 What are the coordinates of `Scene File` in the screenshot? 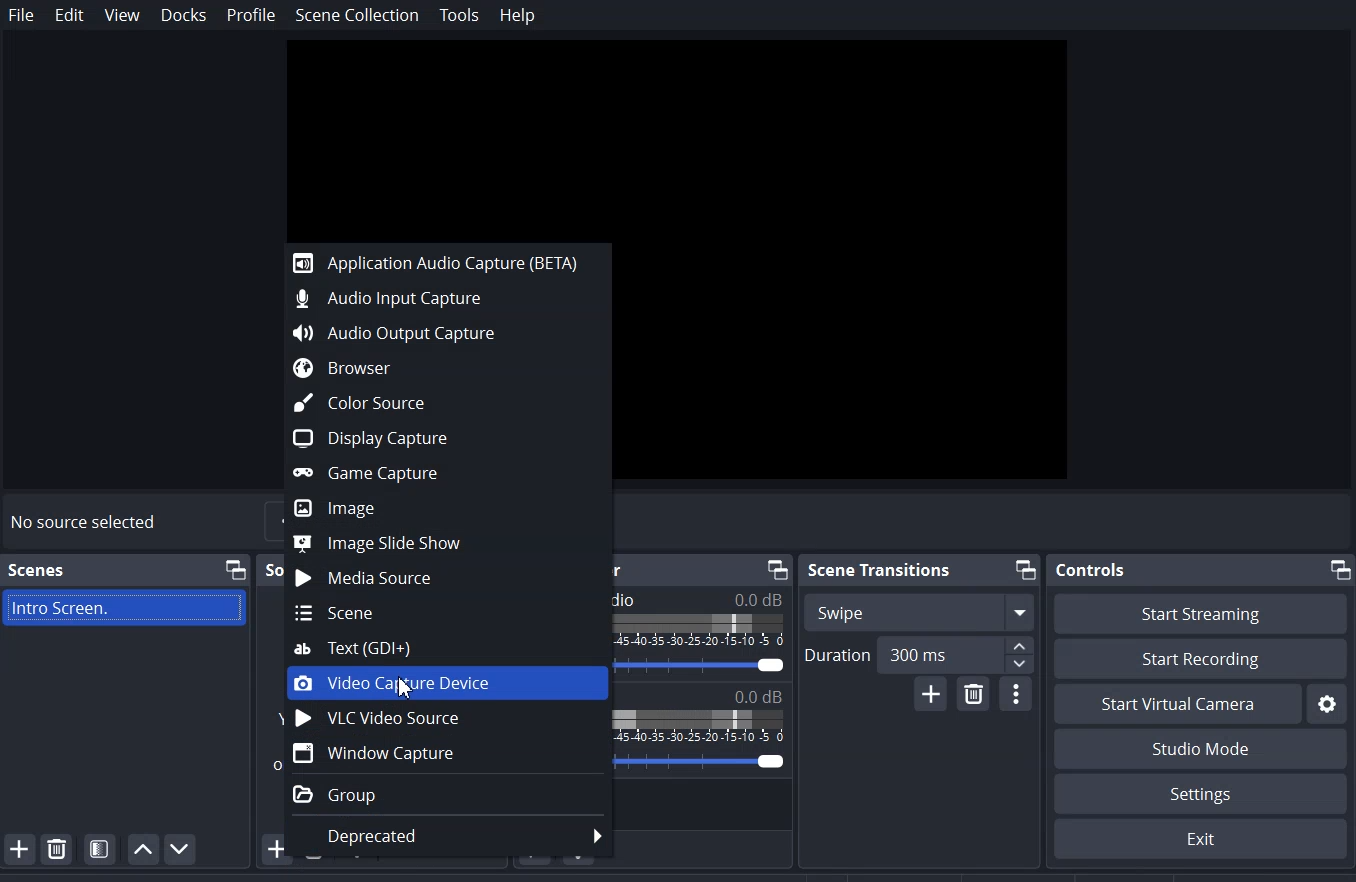 It's located at (126, 609).